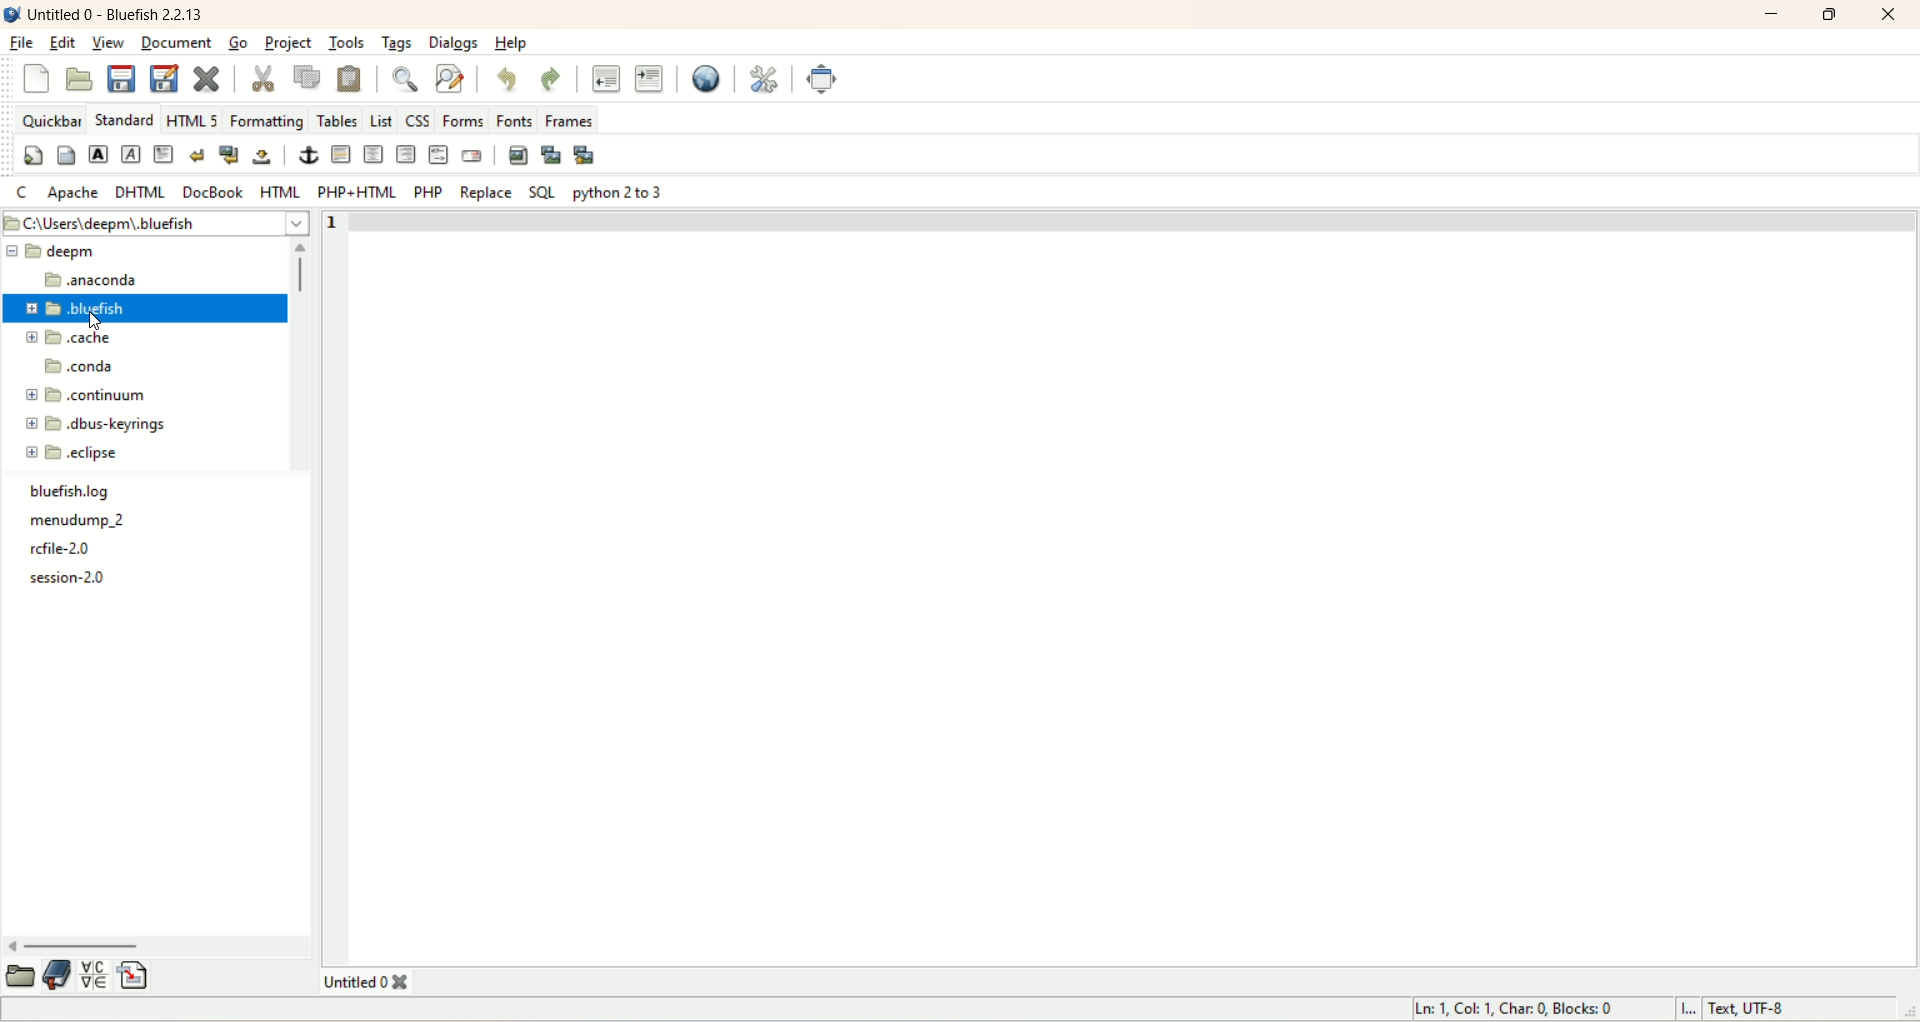  What do you see at coordinates (448, 78) in the screenshot?
I see `advanced find and replace` at bounding box center [448, 78].